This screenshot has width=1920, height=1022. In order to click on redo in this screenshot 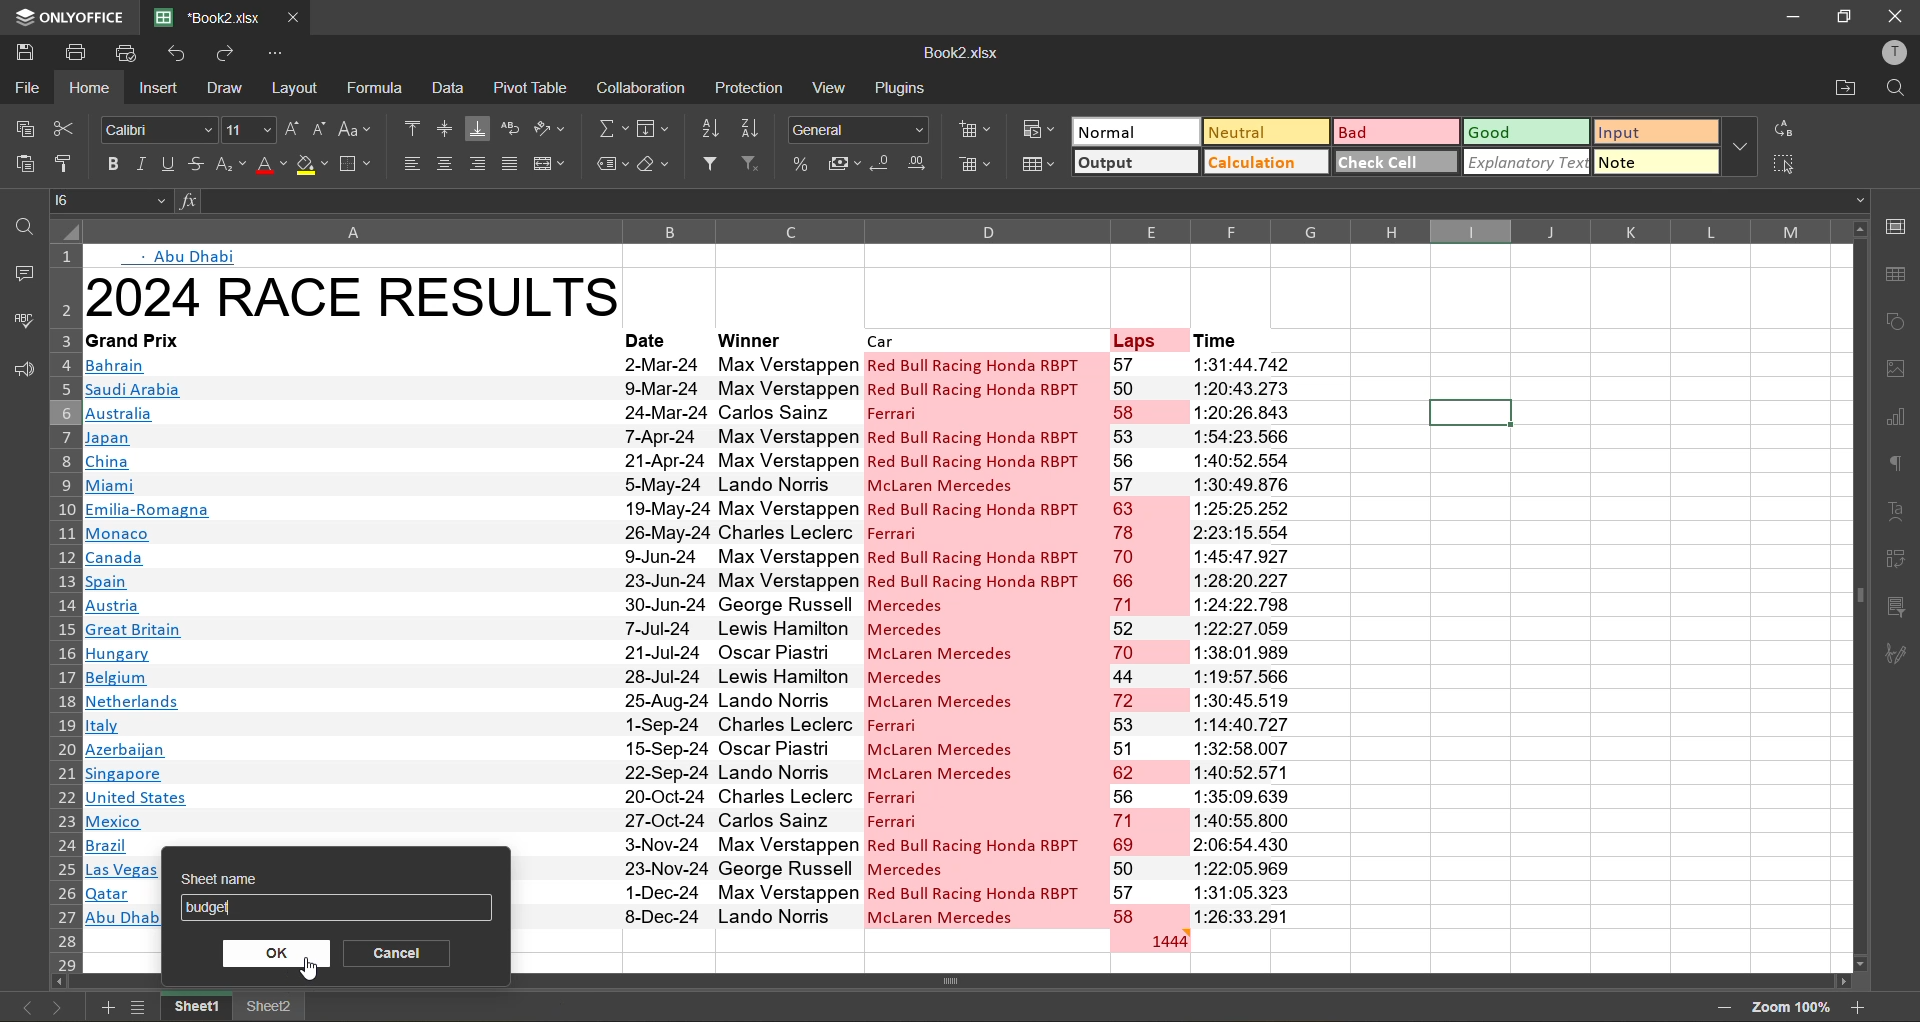, I will do `click(232, 53)`.